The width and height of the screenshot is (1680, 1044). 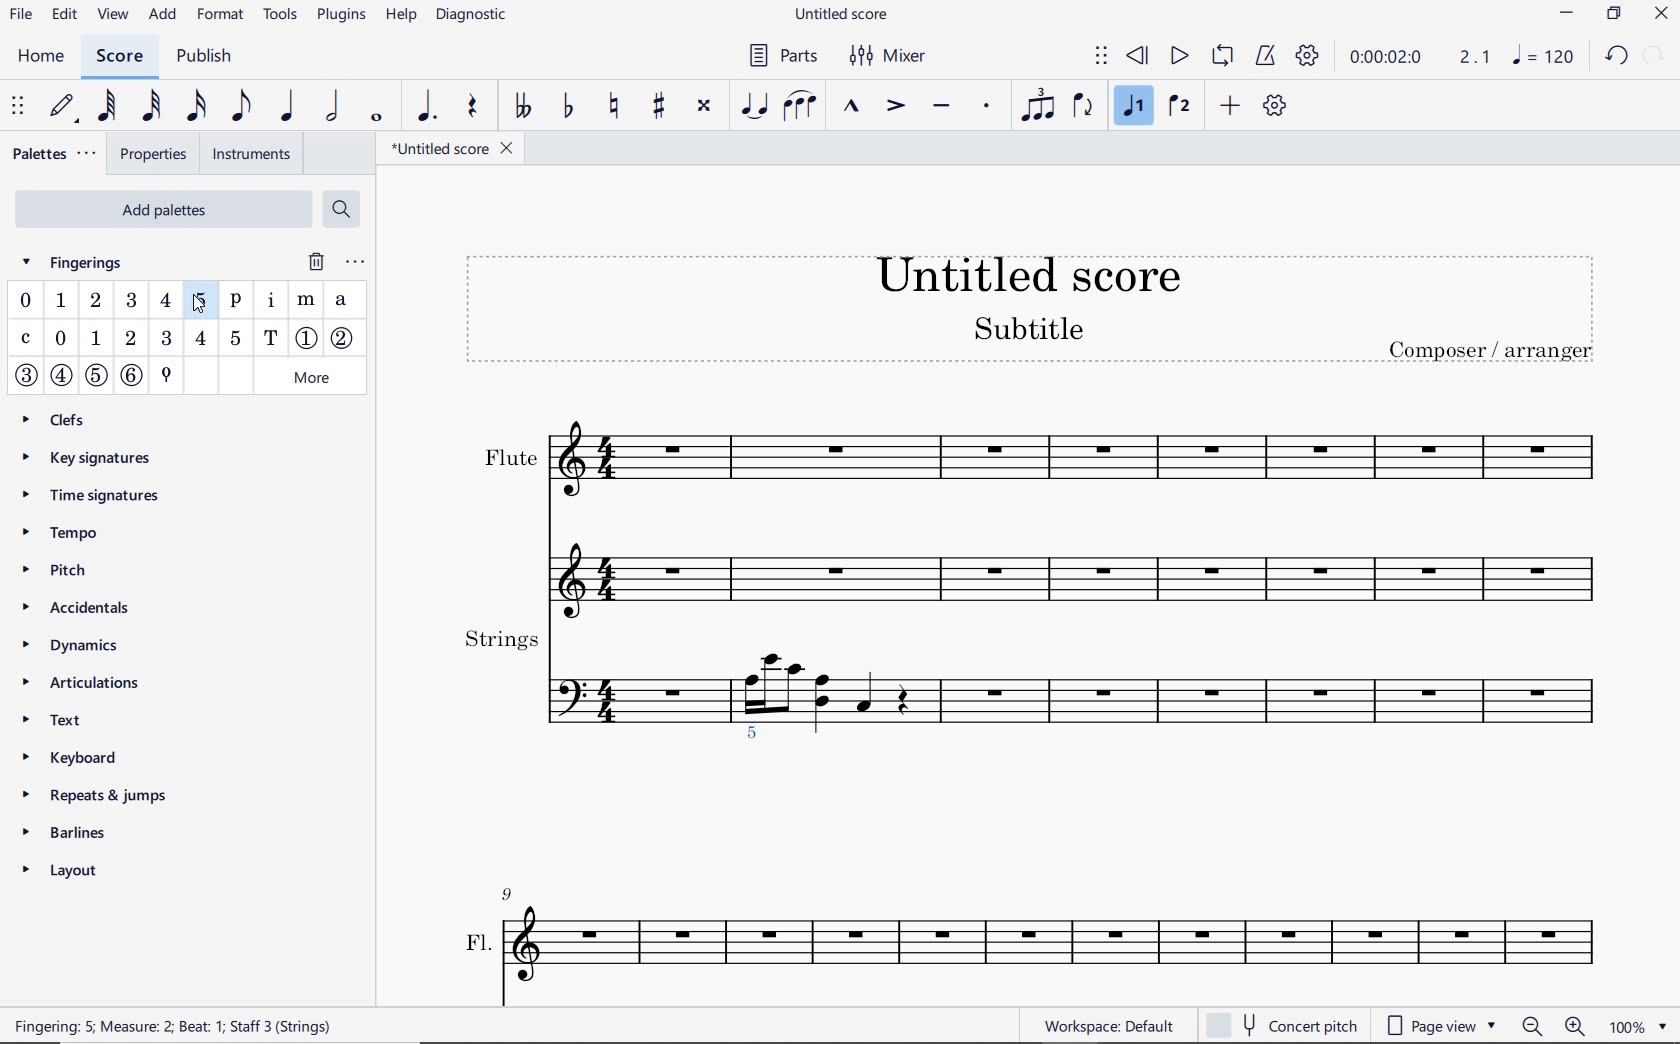 I want to click on properties, so click(x=154, y=154).